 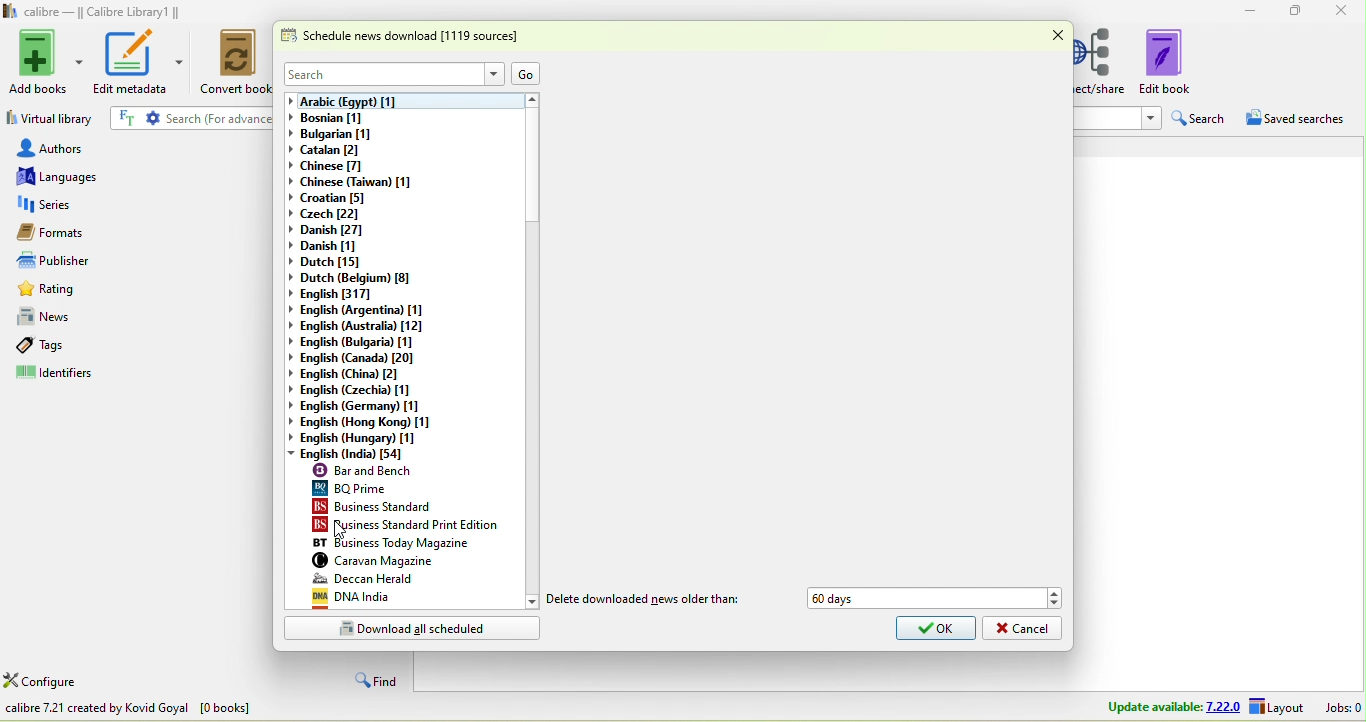 What do you see at coordinates (1300, 12) in the screenshot?
I see `maximize` at bounding box center [1300, 12].